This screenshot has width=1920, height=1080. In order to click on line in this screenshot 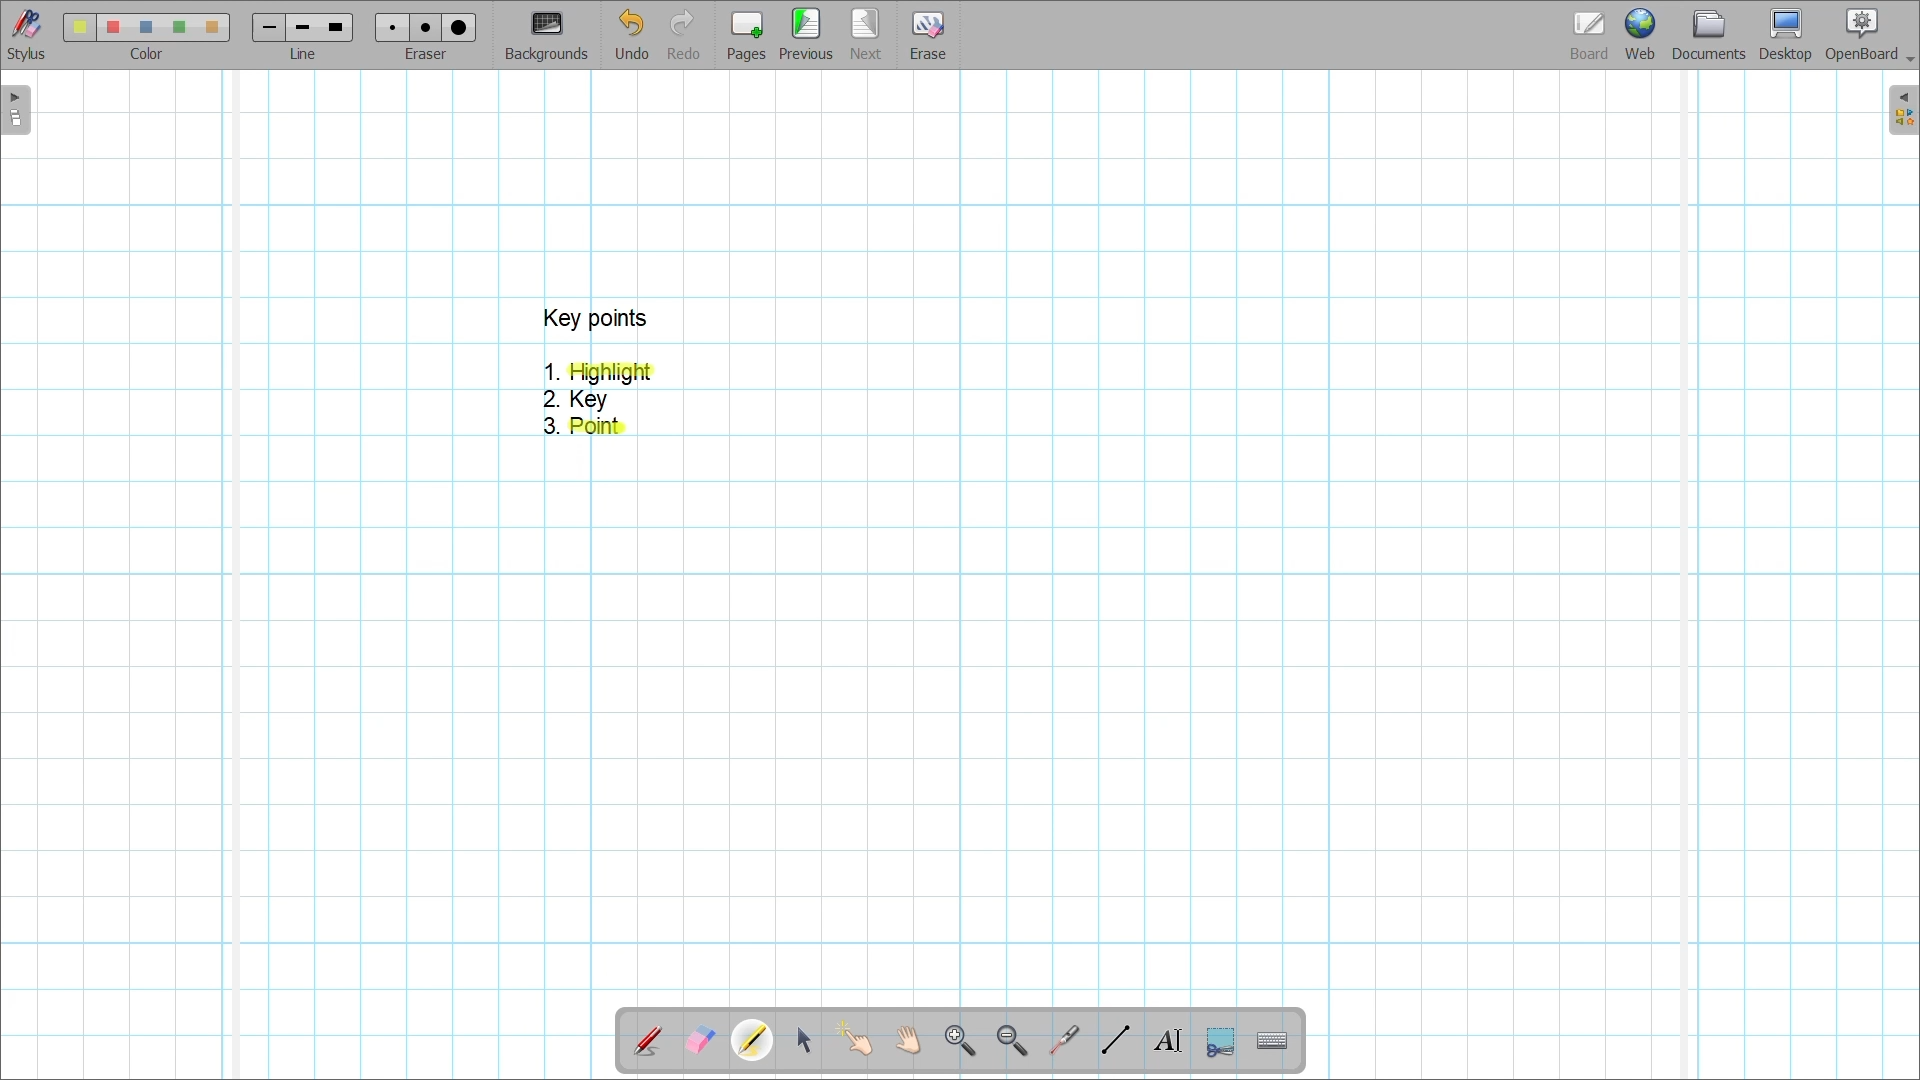, I will do `click(308, 55)`.